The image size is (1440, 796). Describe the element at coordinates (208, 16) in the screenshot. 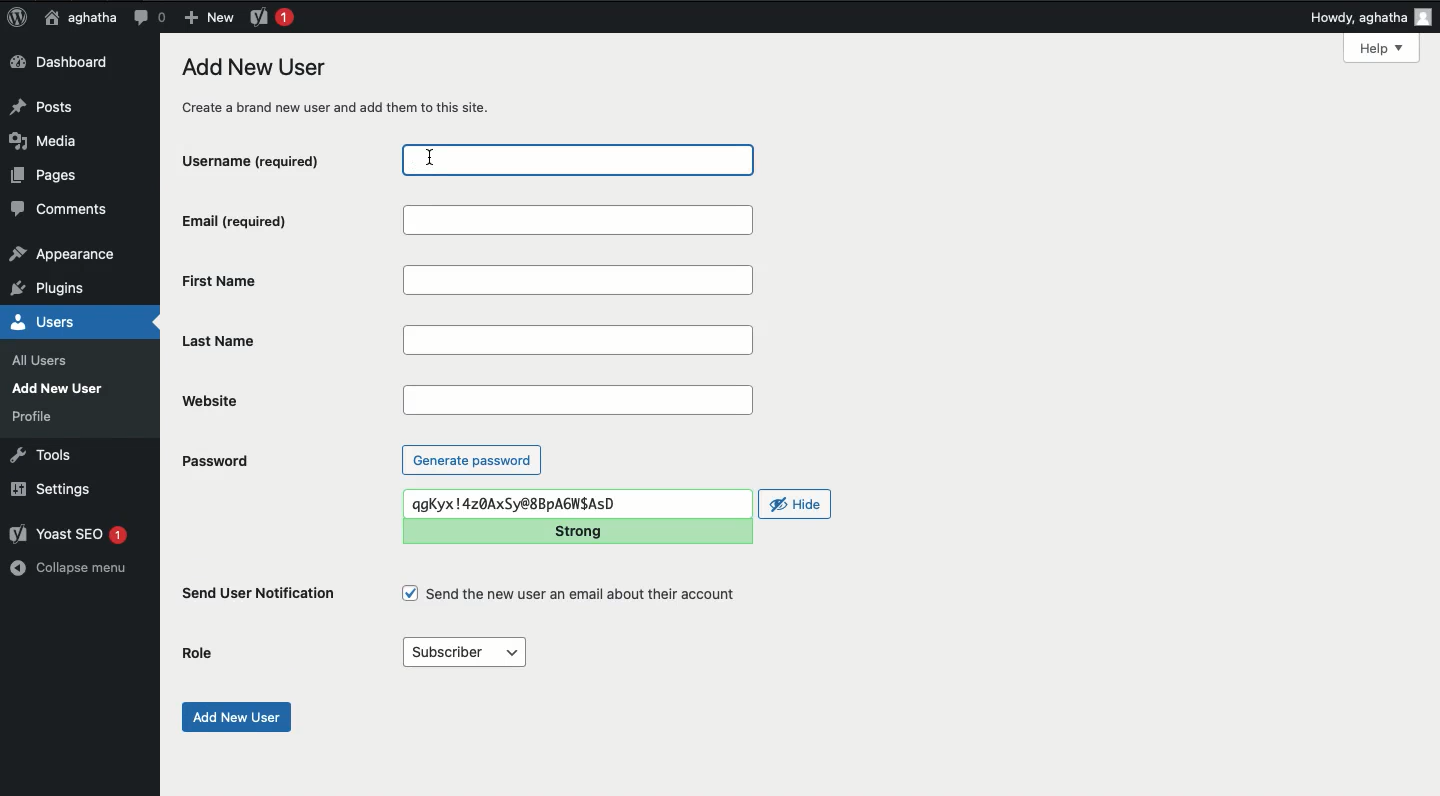

I see `New` at that location.